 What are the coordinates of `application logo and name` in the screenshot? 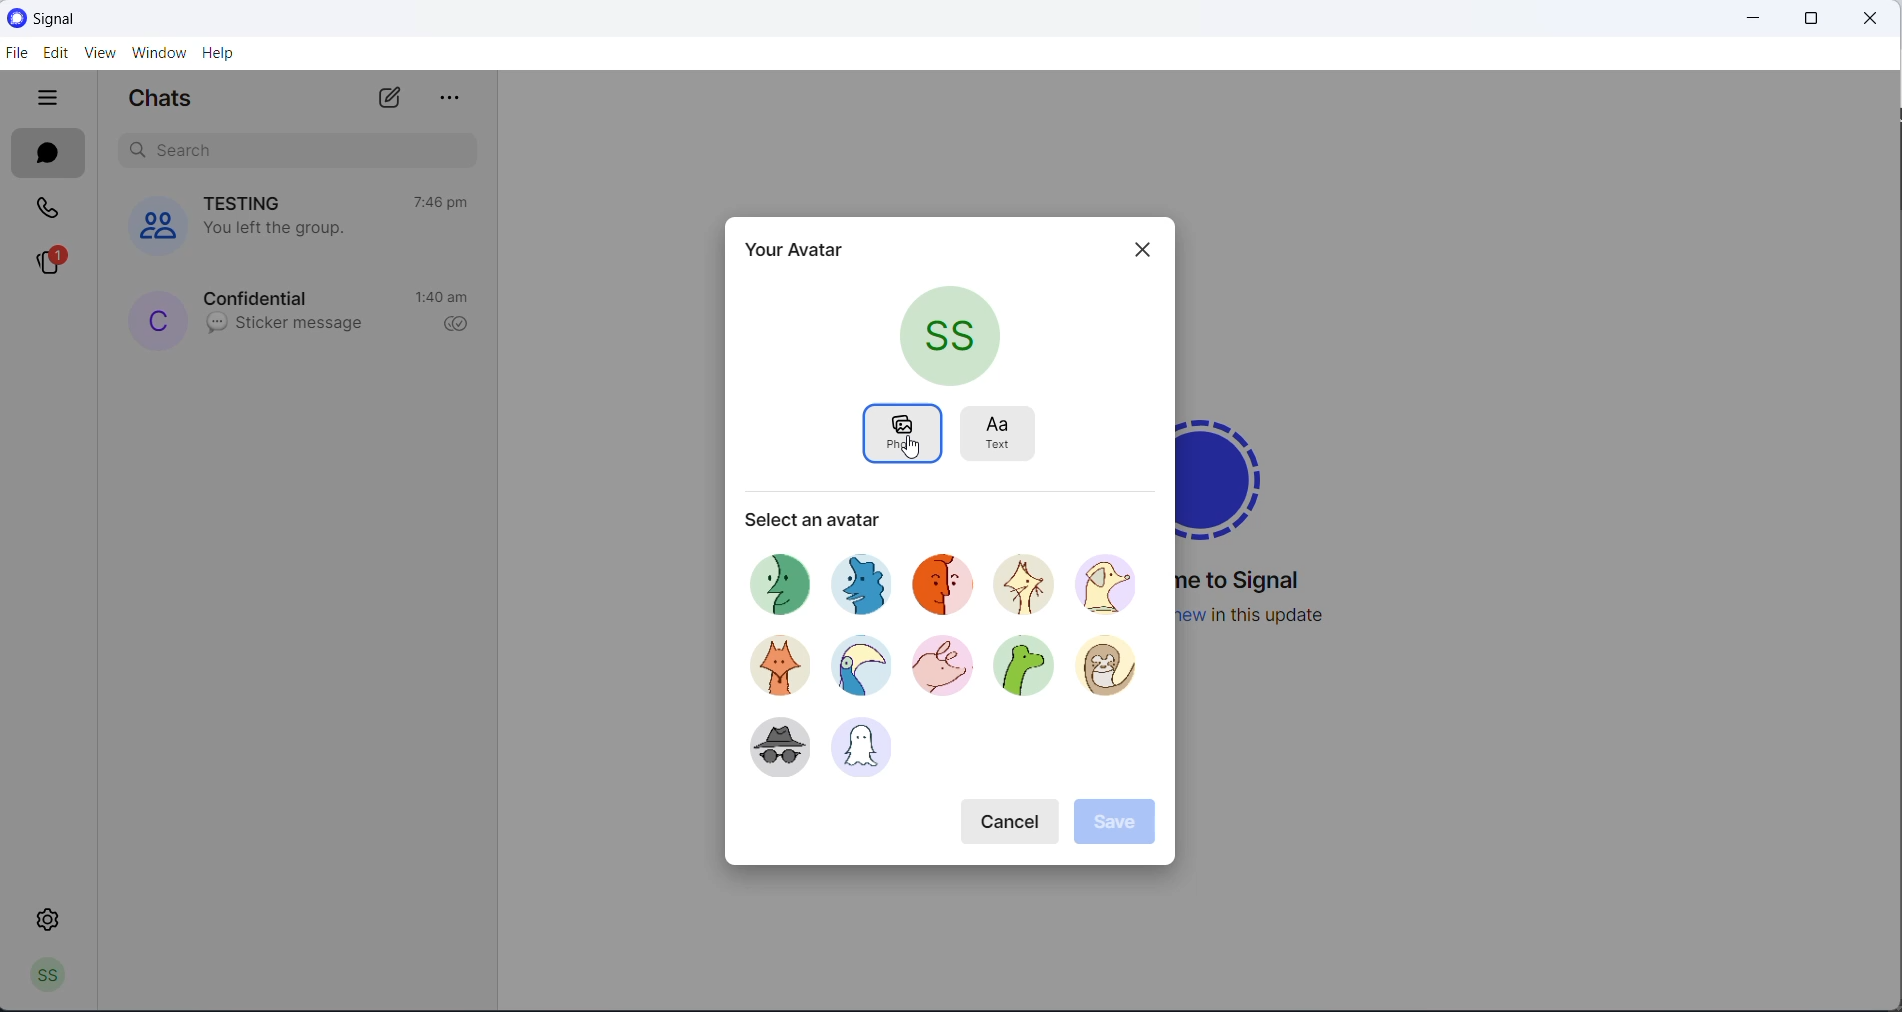 It's located at (98, 19).